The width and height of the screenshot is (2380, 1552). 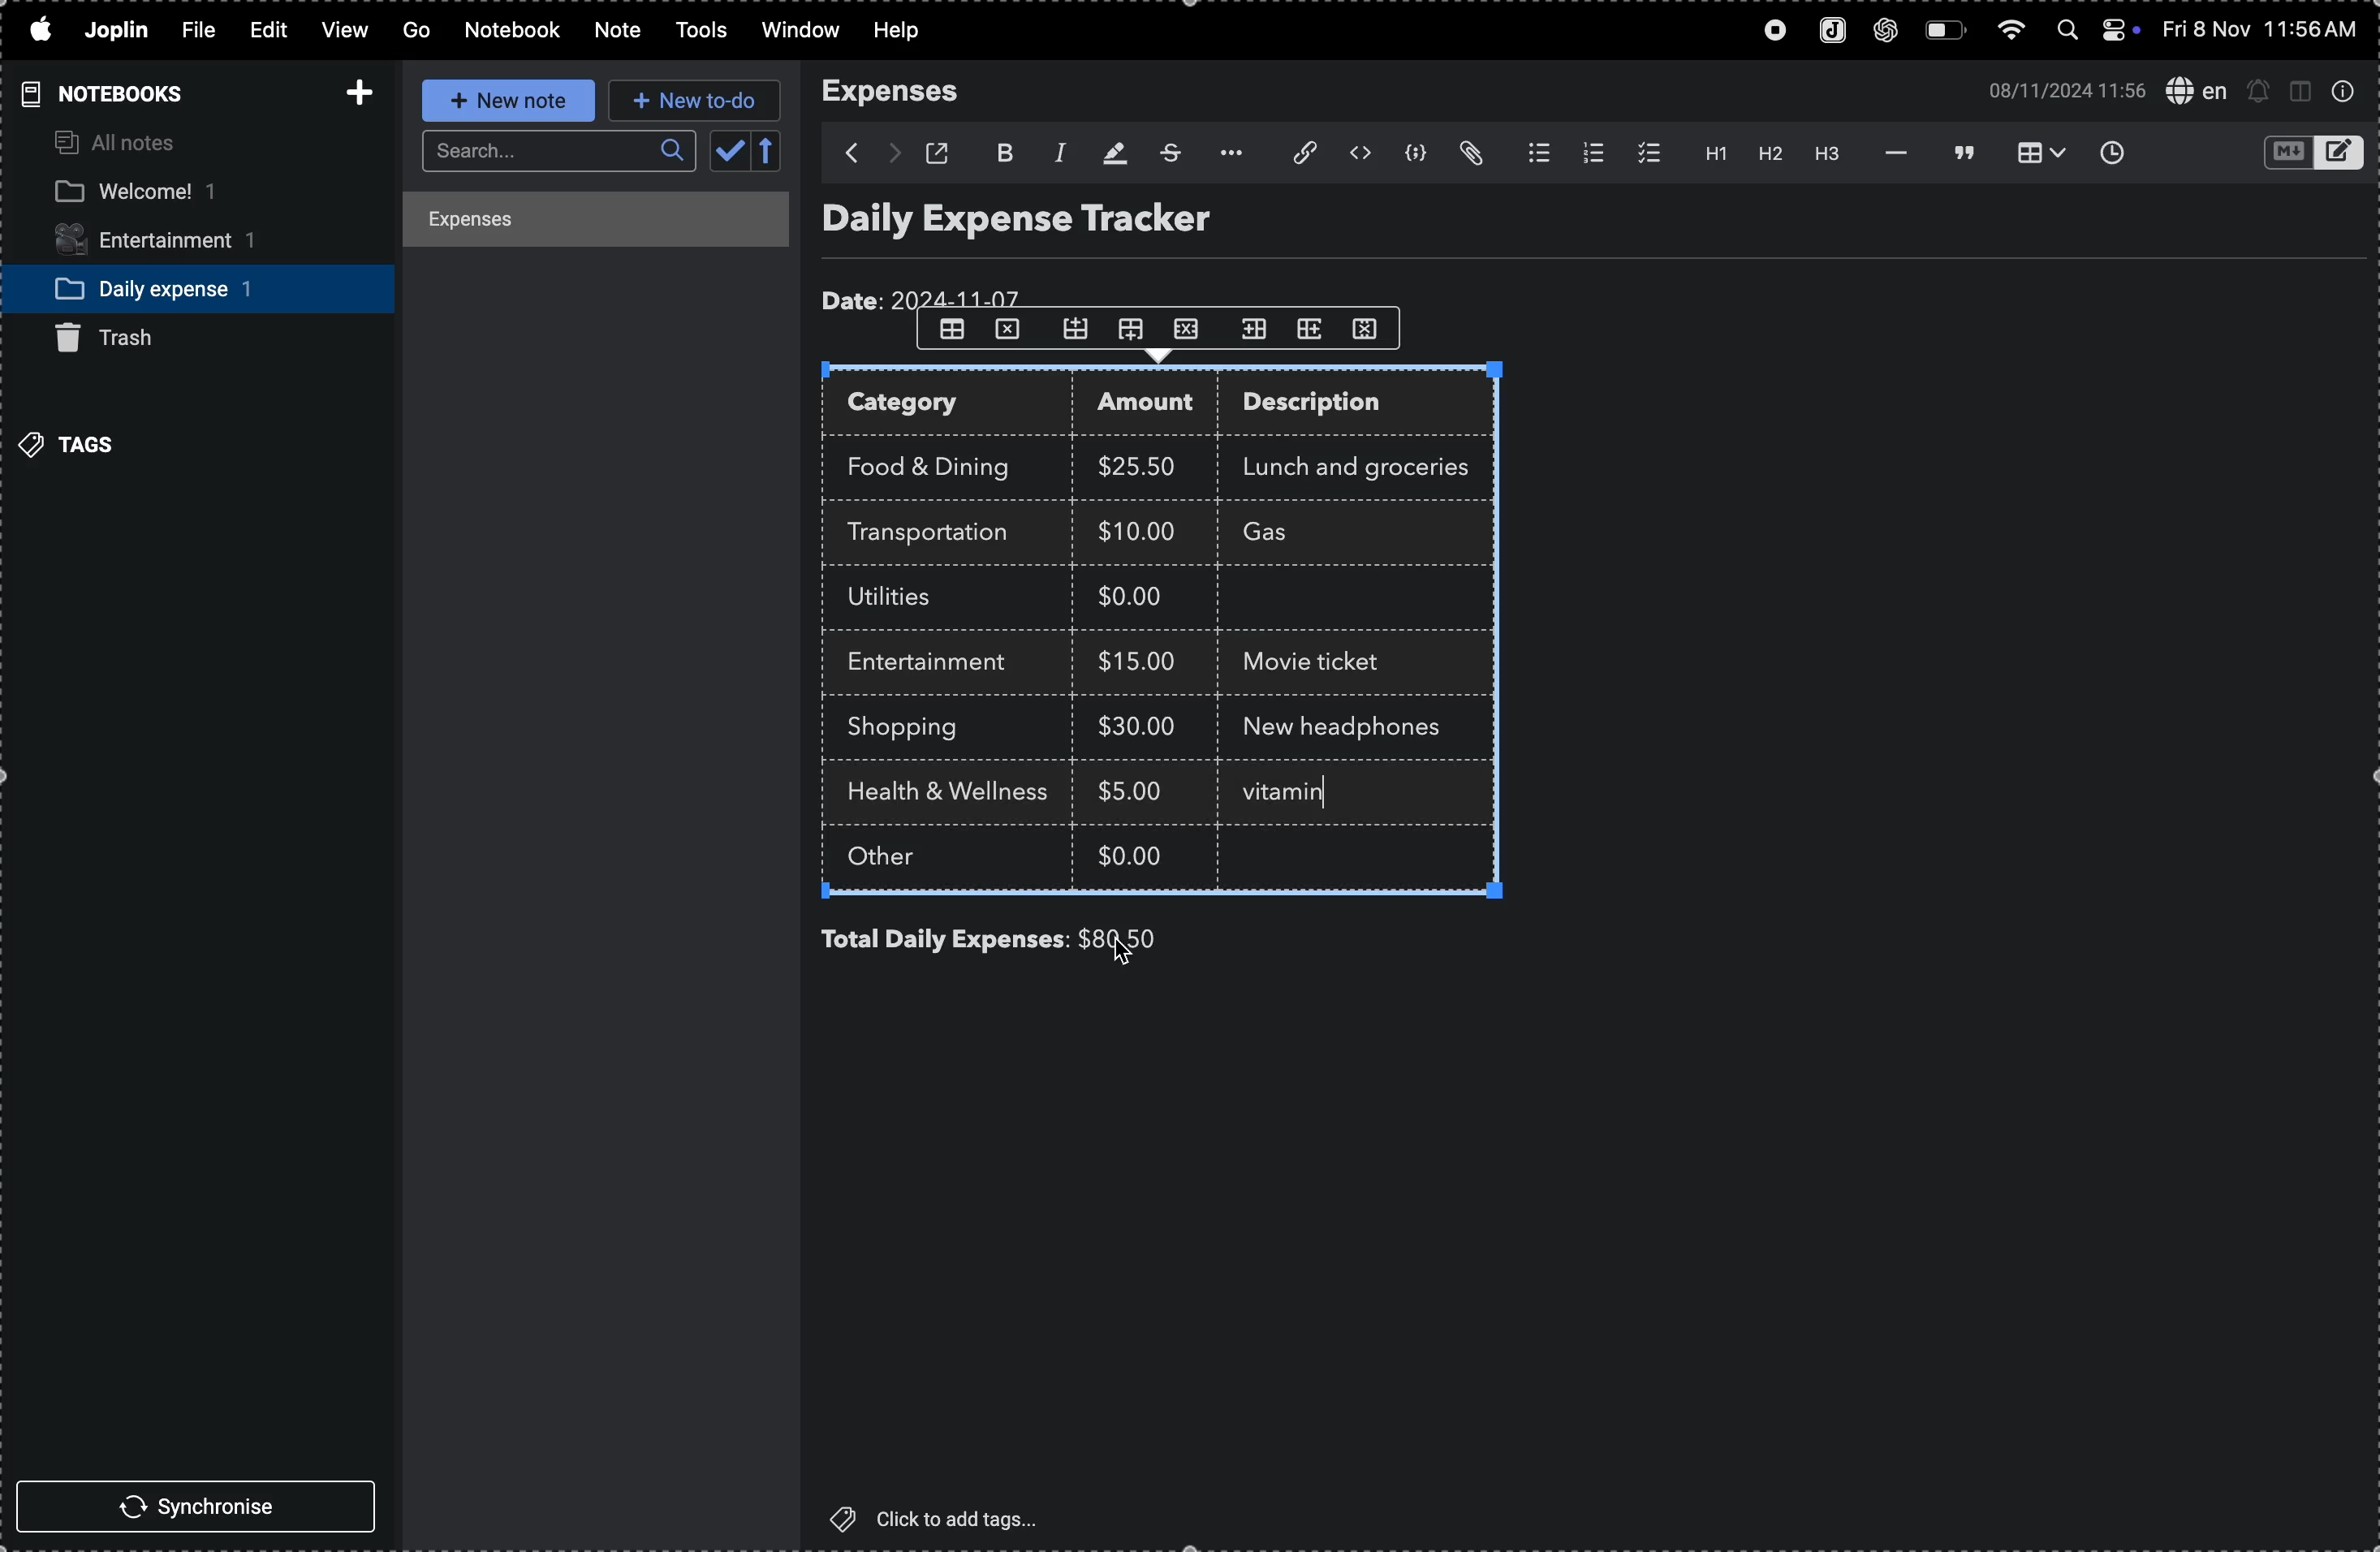 I want to click on entertainment, so click(x=175, y=242).